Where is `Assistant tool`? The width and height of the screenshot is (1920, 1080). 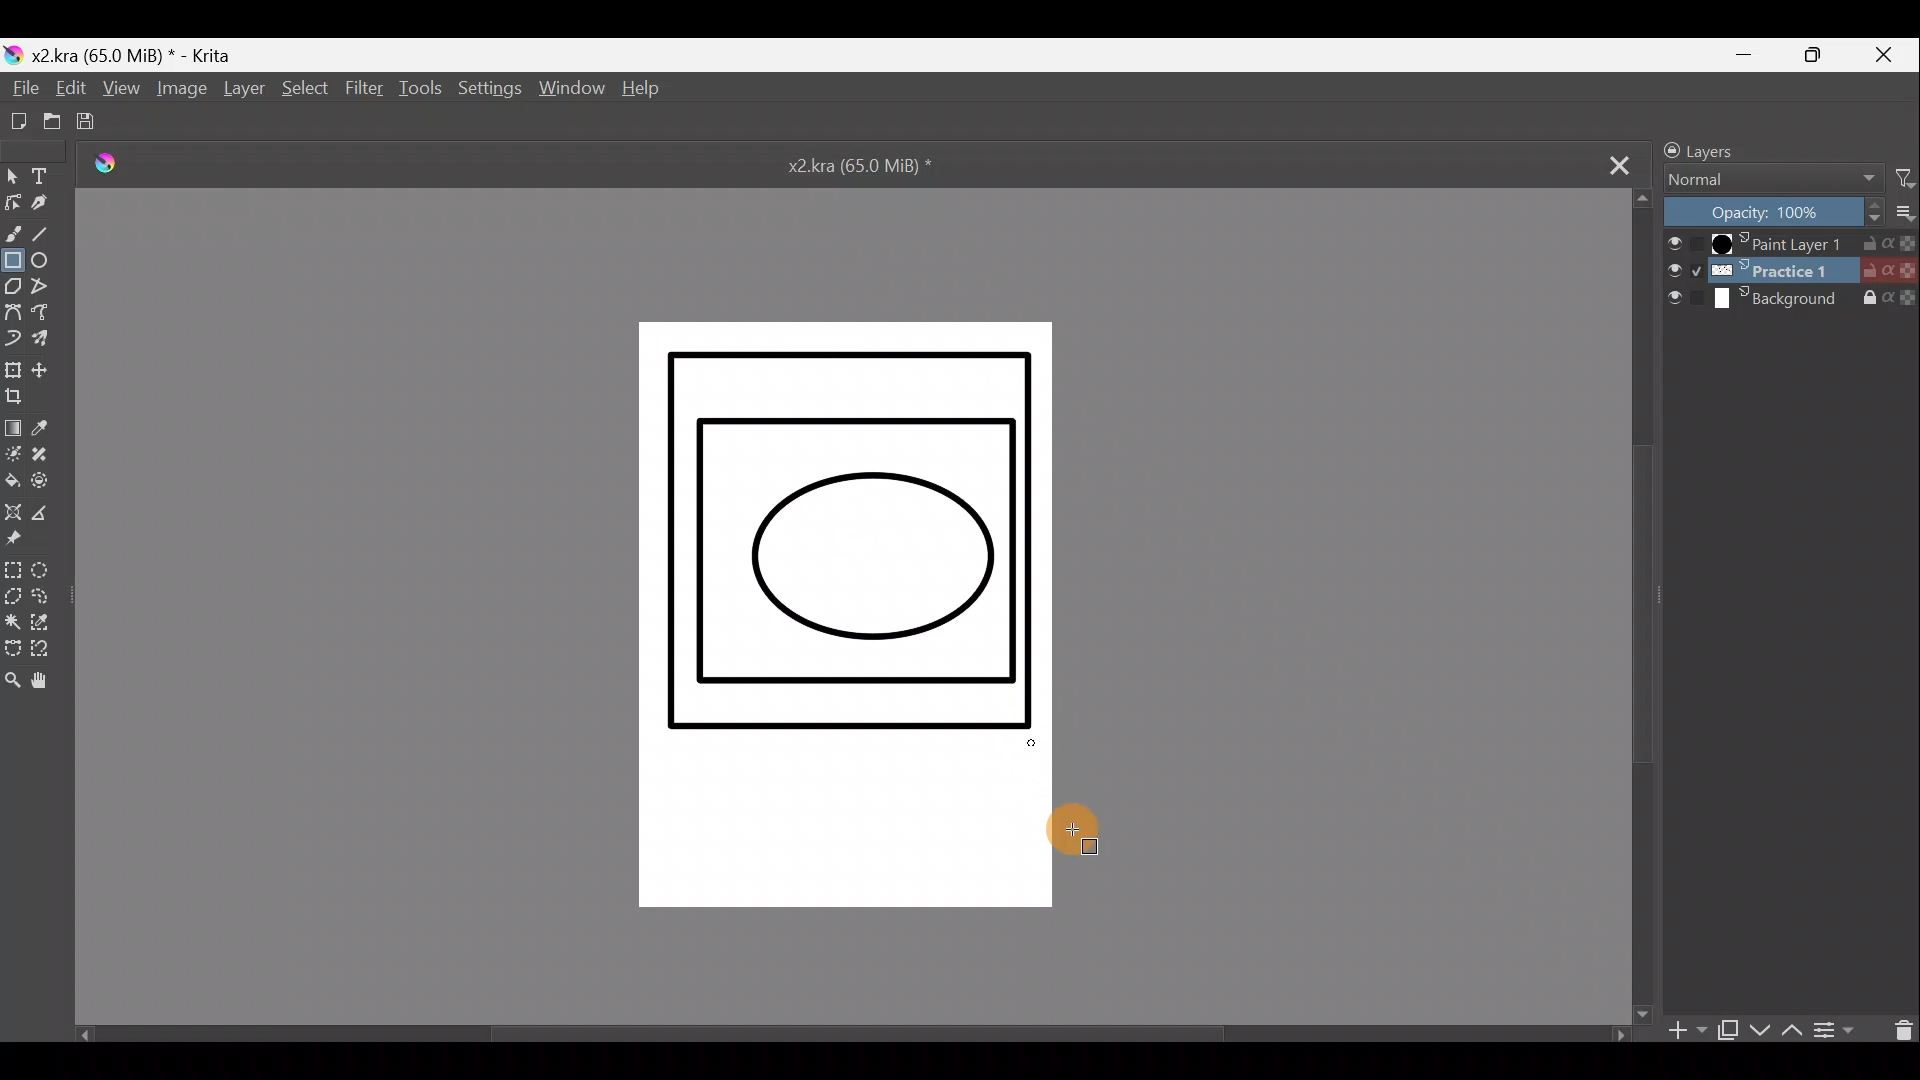 Assistant tool is located at coordinates (14, 509).